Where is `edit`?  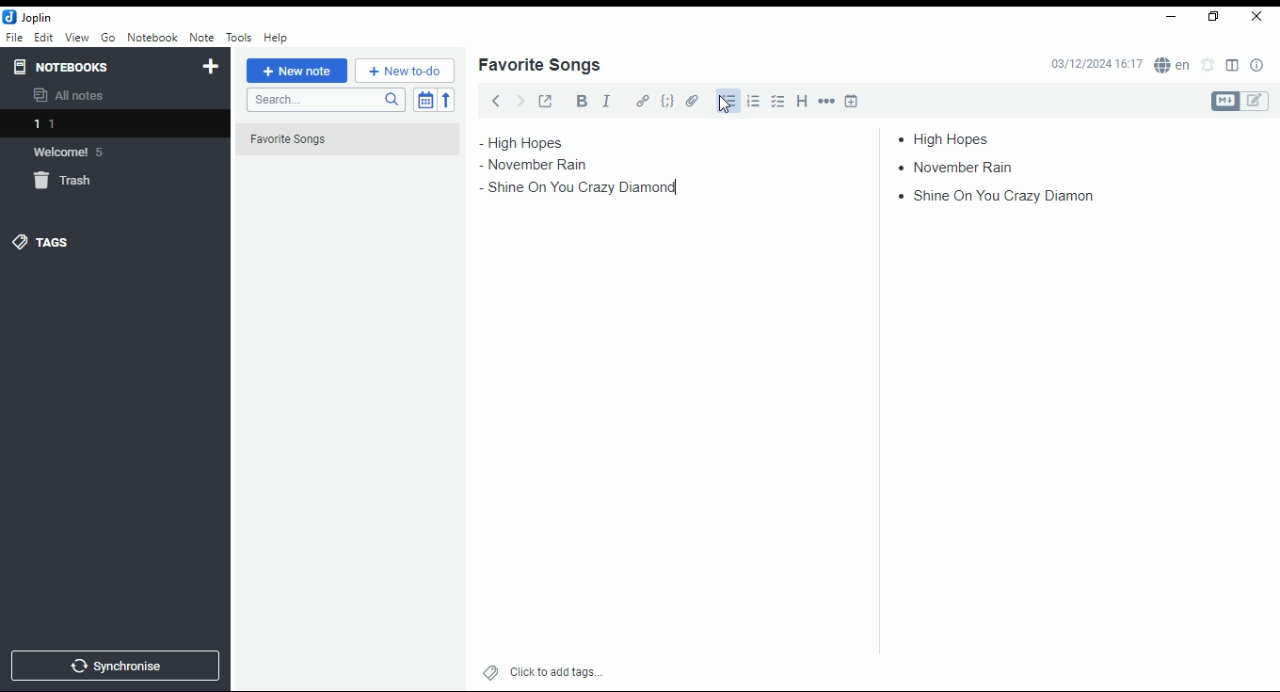 edit is located at coordinates (43, 36).